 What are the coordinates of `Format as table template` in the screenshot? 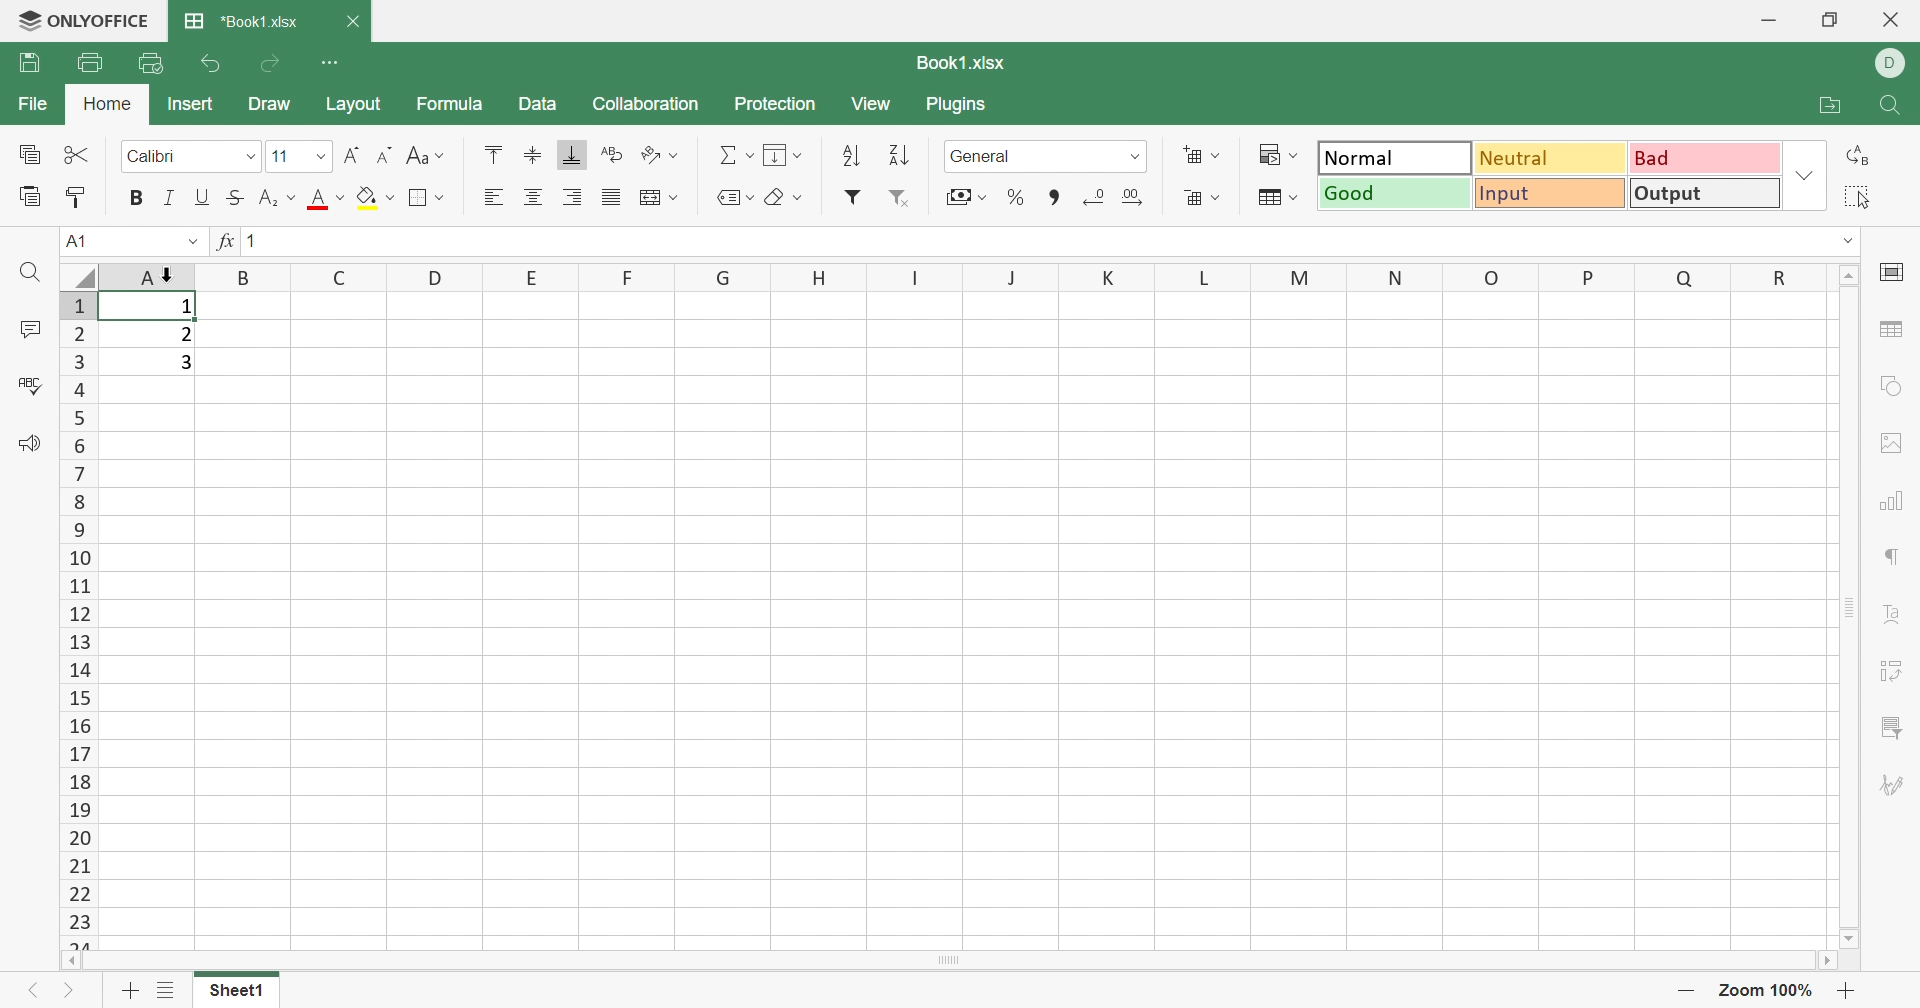 It's located at (1277, 196).